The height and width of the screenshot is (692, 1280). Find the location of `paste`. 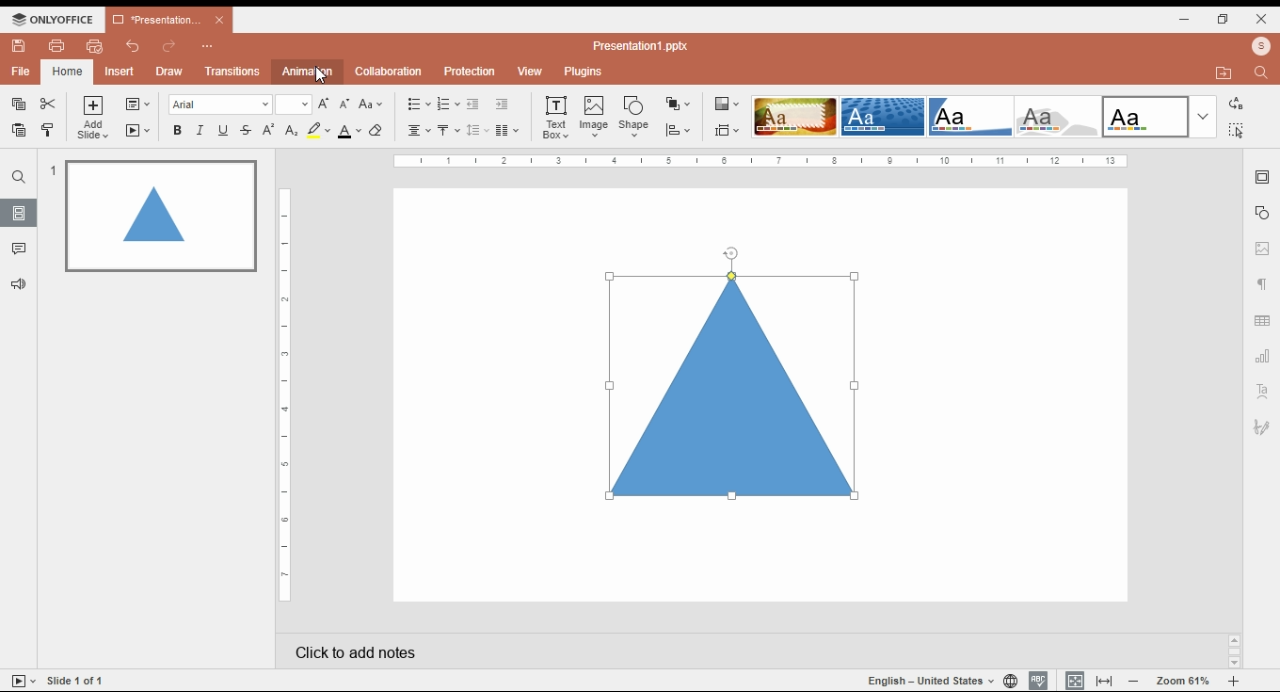

paste is located at coordinates (18, 130).